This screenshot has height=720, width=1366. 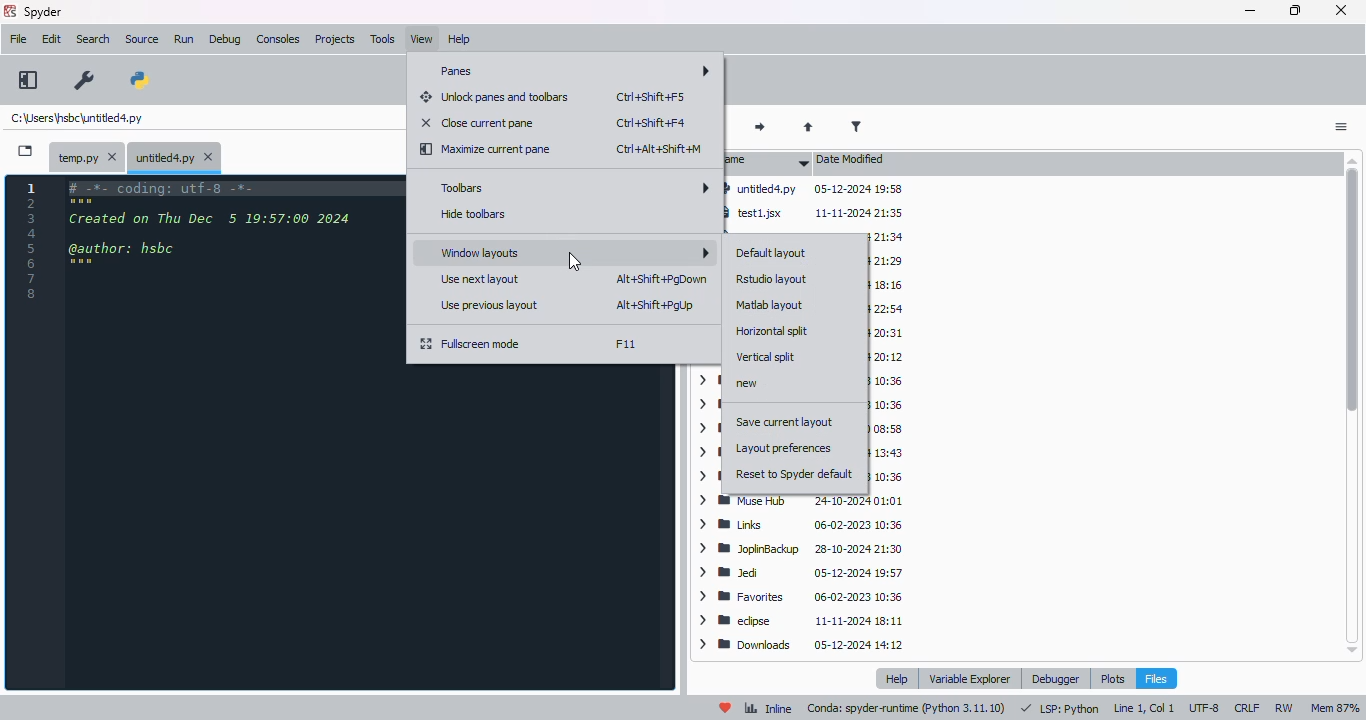 I want to click on close, so click(x=1340, y=10).